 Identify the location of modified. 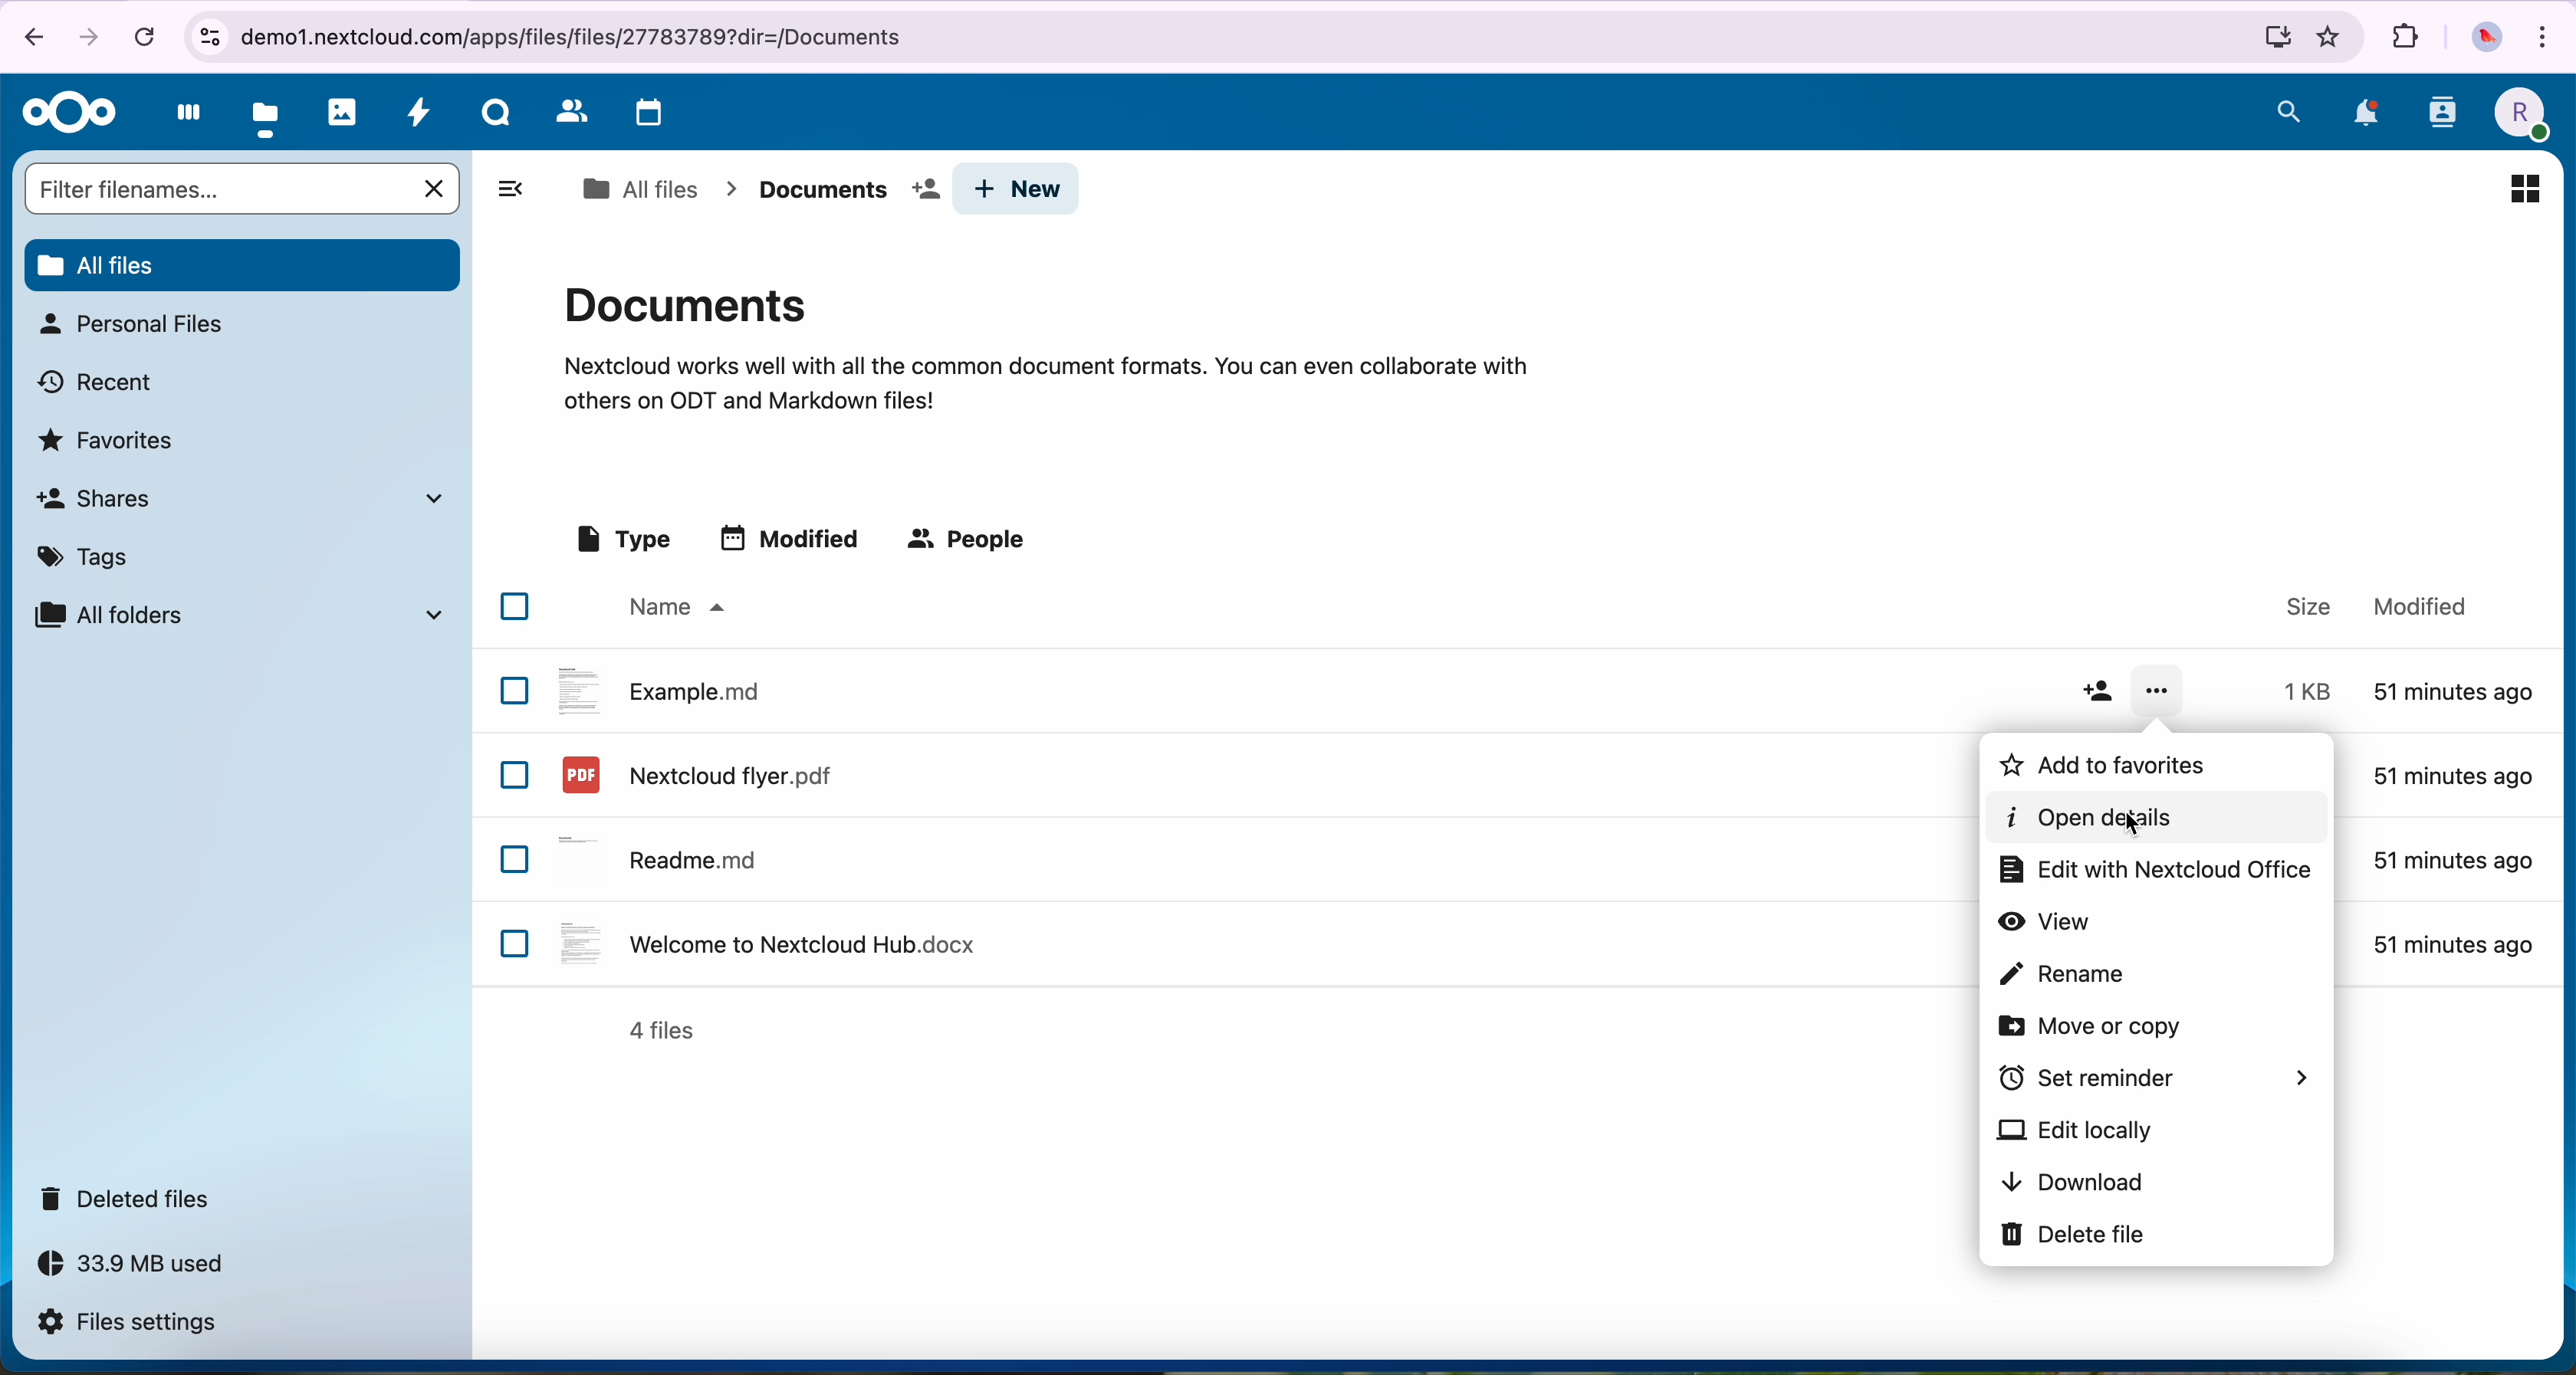
(2453, 778).